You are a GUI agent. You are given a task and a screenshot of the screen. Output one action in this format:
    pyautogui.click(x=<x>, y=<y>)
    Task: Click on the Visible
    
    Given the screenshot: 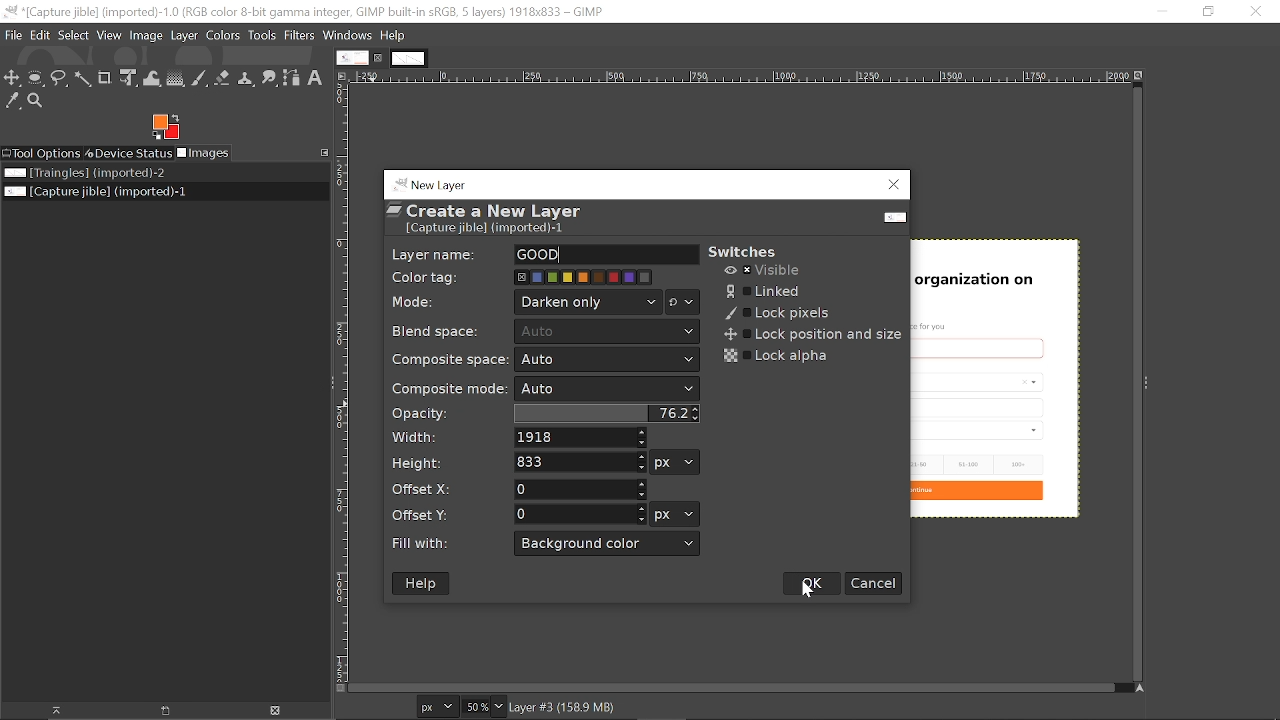 What is the action you would take?
    pyautogui.click(x=764, y=271)
    